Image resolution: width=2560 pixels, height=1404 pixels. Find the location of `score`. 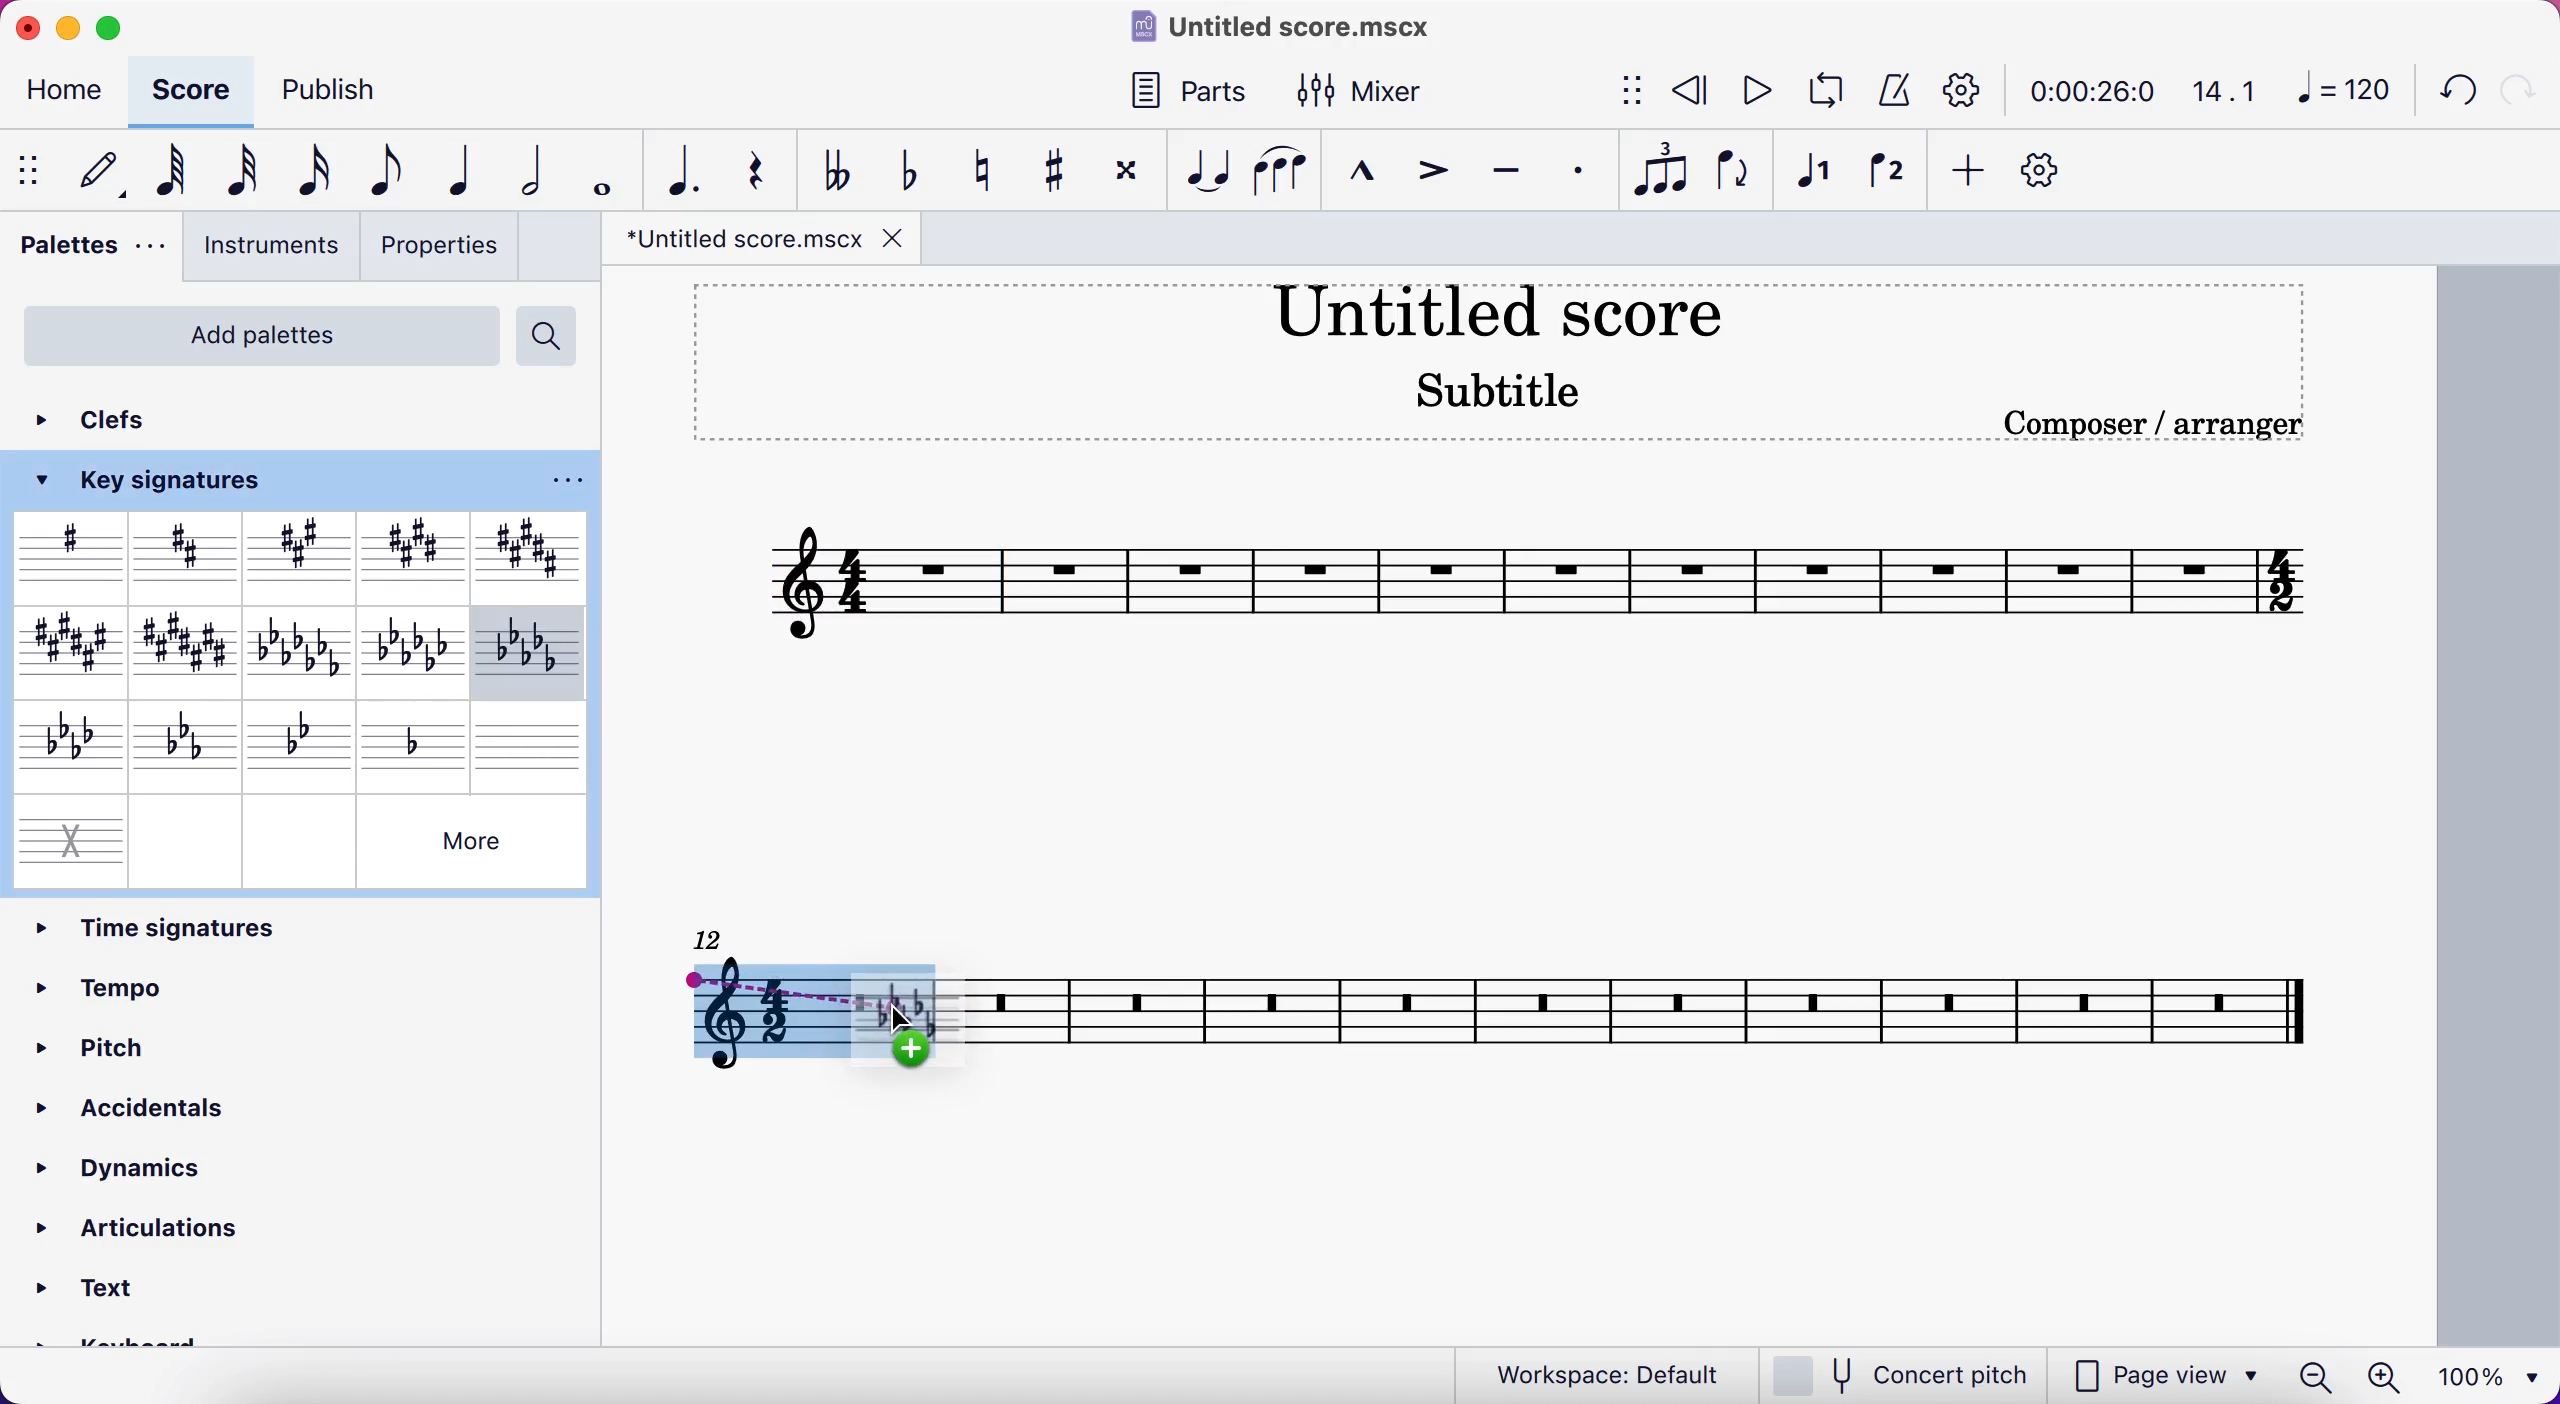

score is located at coordinates (195, 91).